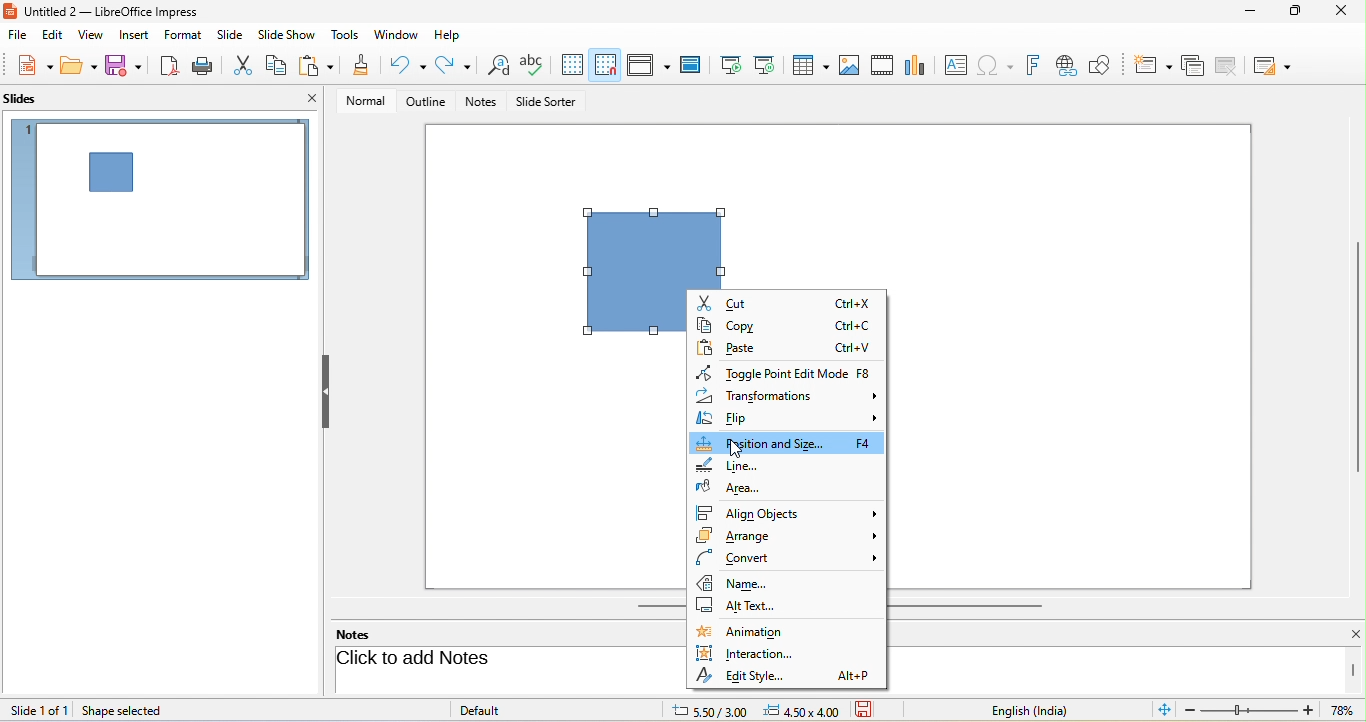 This screenshot has width=1366, height=722. Describe the element at coordinates (234, 35) in the screenshot. I see `side` at that location.